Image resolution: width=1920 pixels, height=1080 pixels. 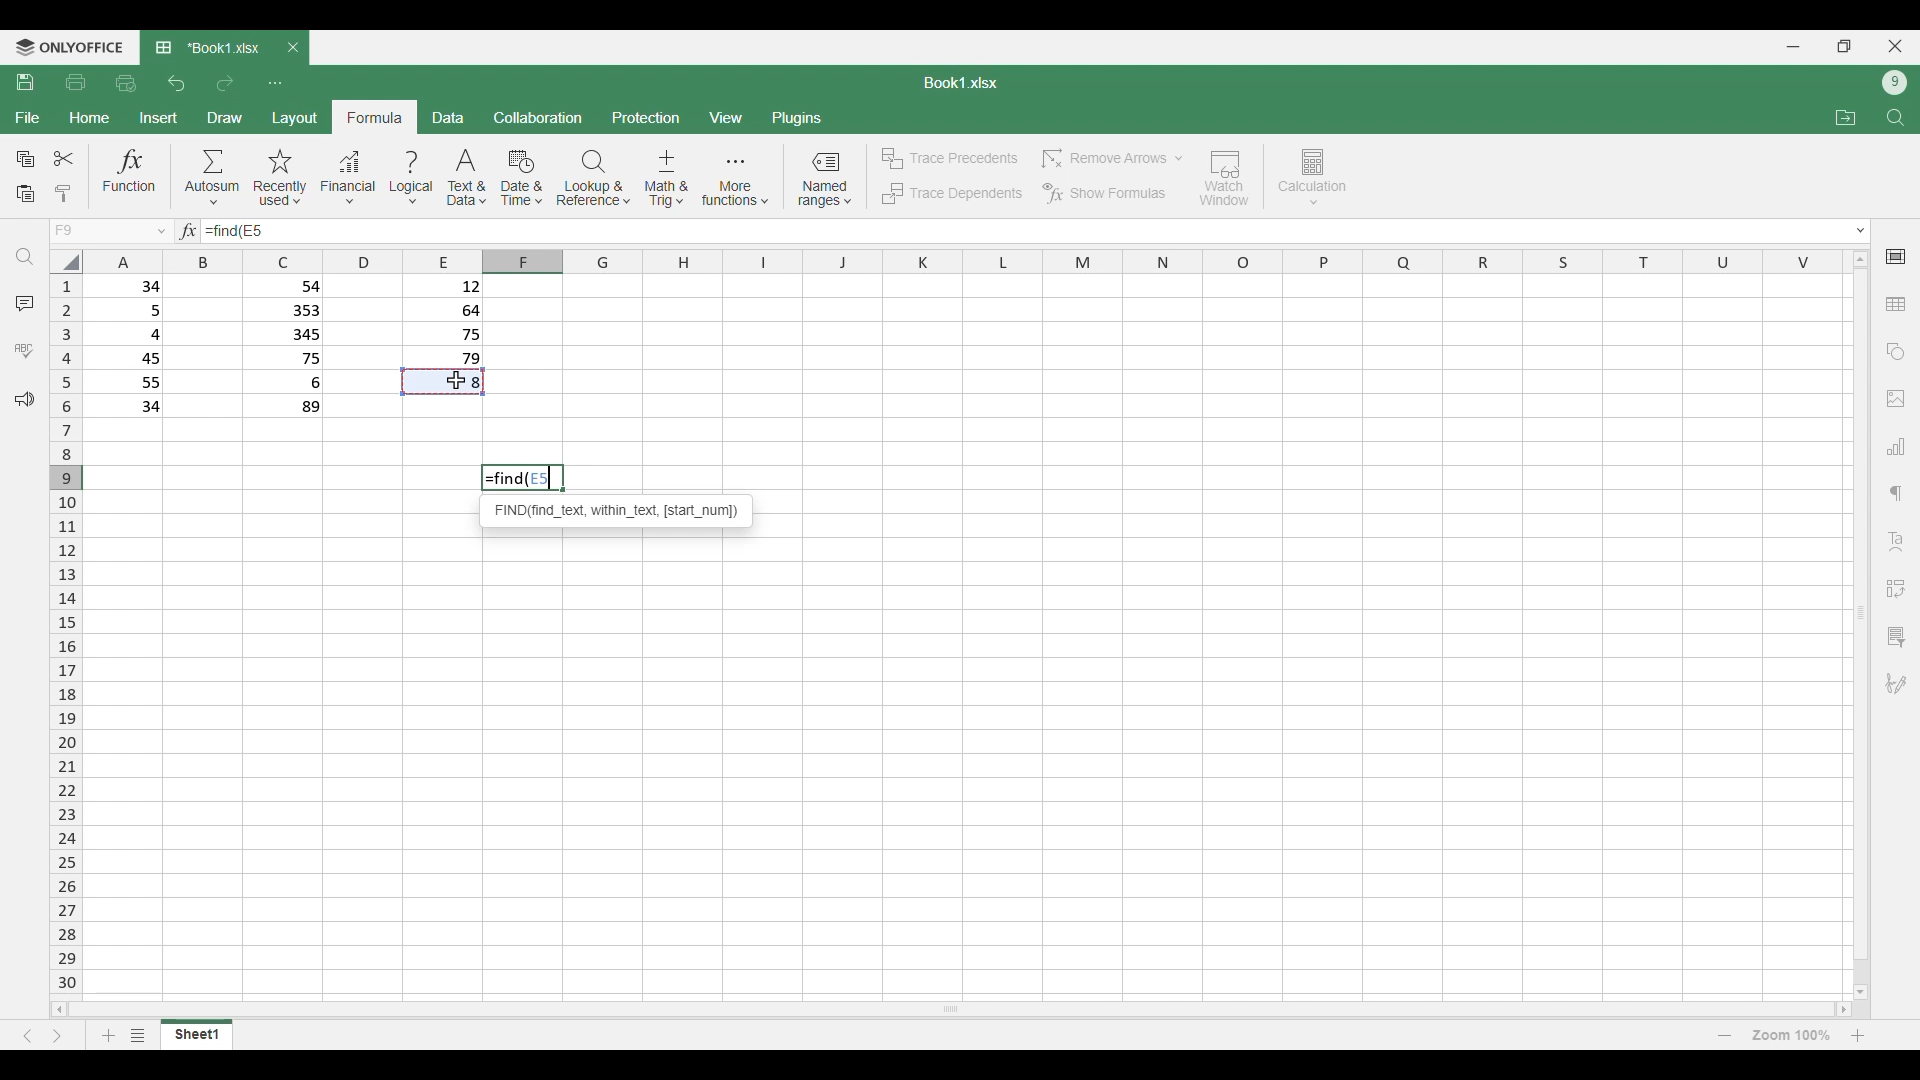 What do you see at coordinates (348, 179) in the screenshot?
I see `Financial` at bounding box center [348, 179].